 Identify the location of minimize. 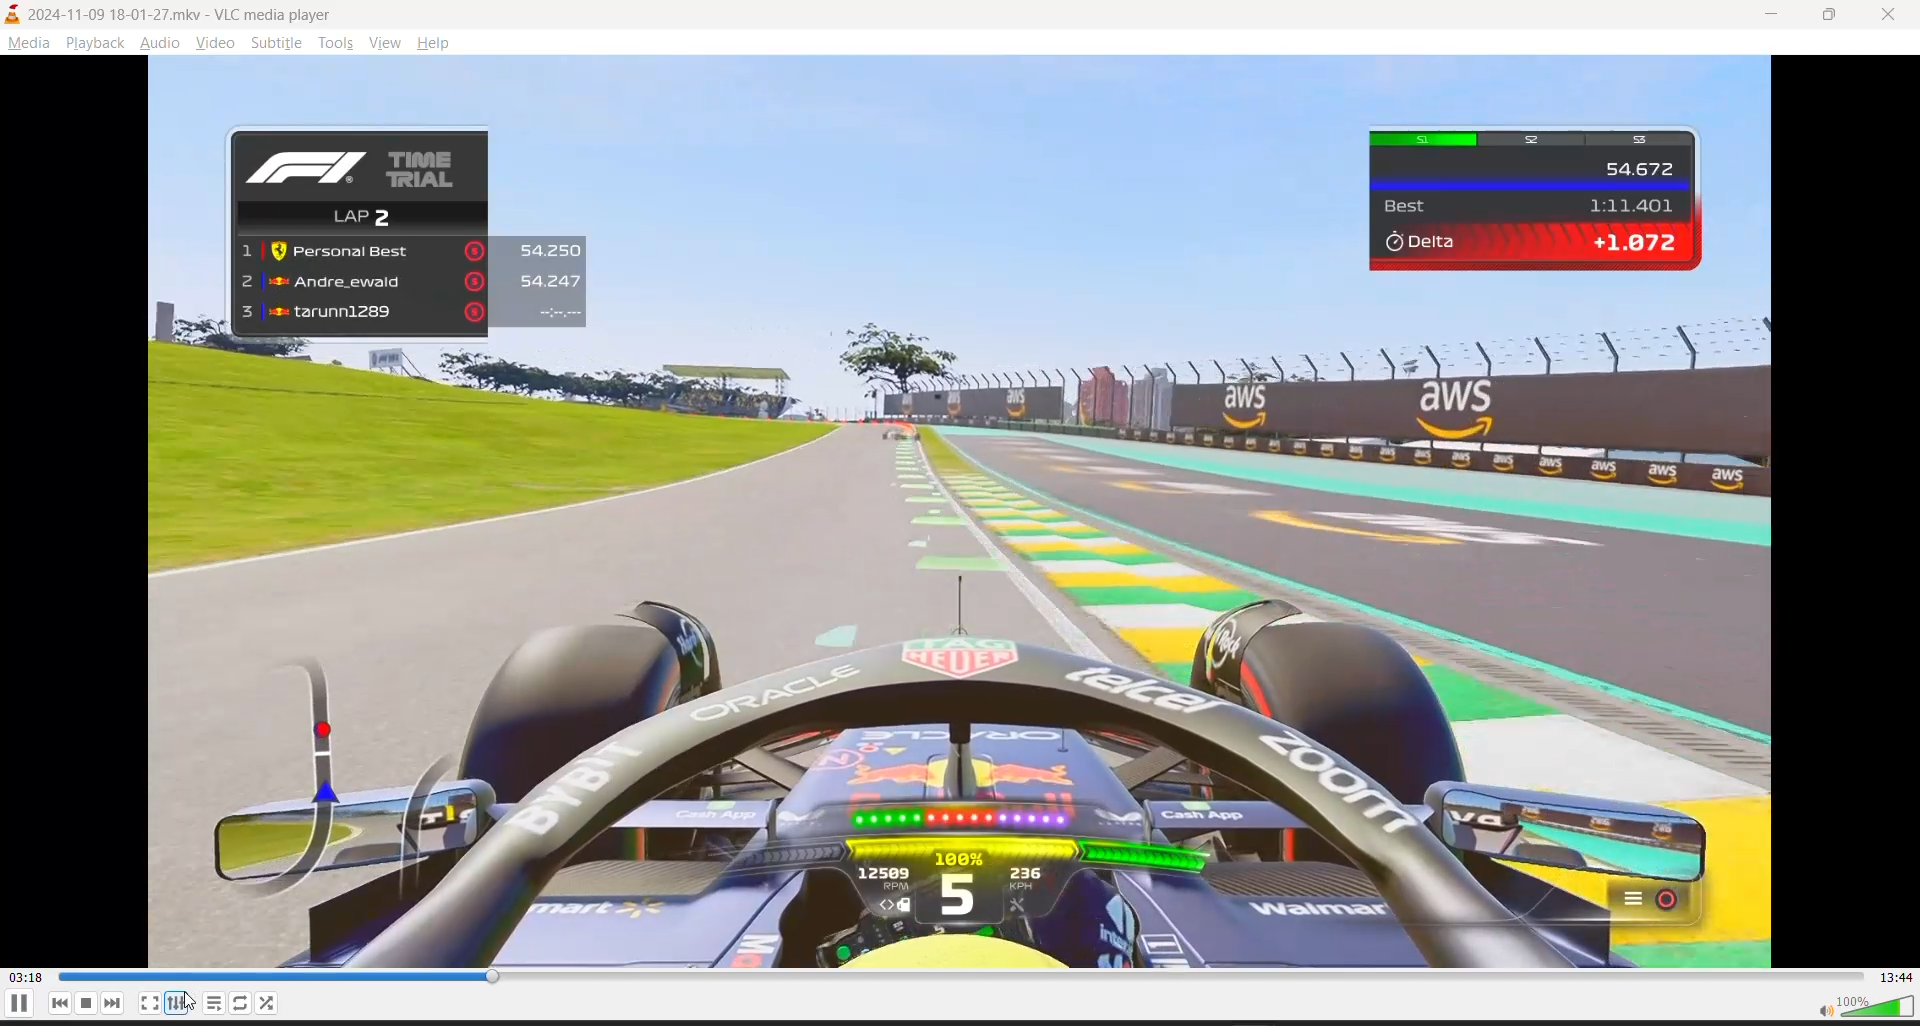
(1760, 18).